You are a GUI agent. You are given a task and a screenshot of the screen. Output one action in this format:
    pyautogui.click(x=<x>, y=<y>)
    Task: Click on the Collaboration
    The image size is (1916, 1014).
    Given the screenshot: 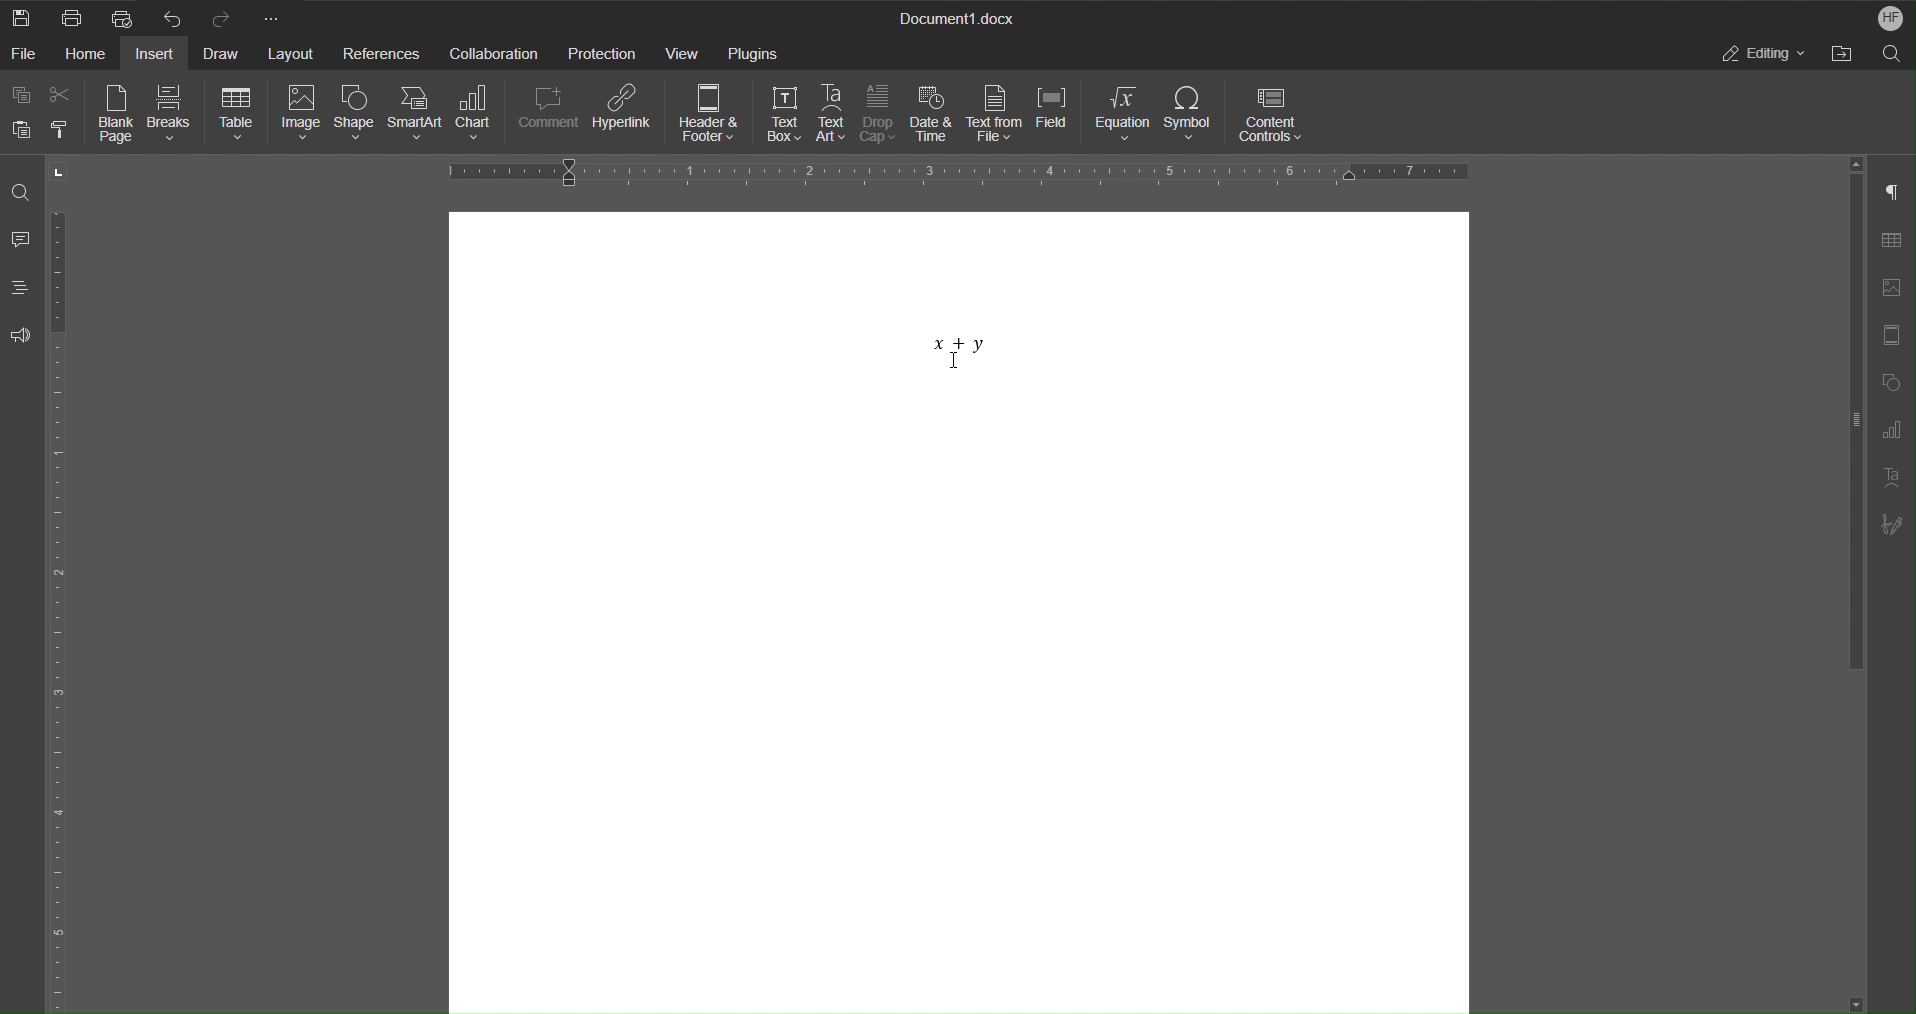 What is the action you would take?
    pyautogui.click(x=497, y=53)
    